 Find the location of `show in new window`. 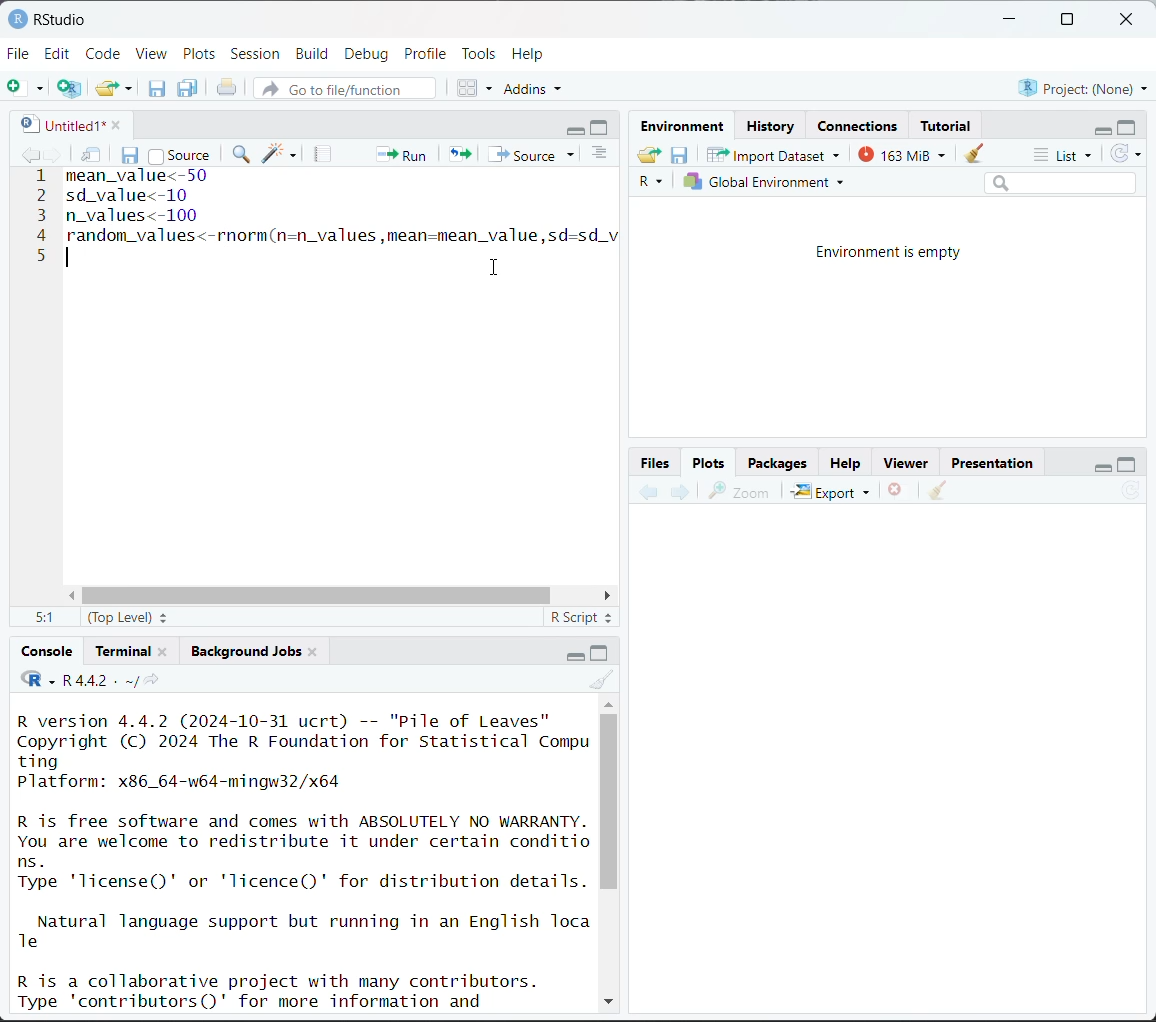

show in new window is located at coordinates (93, 156).